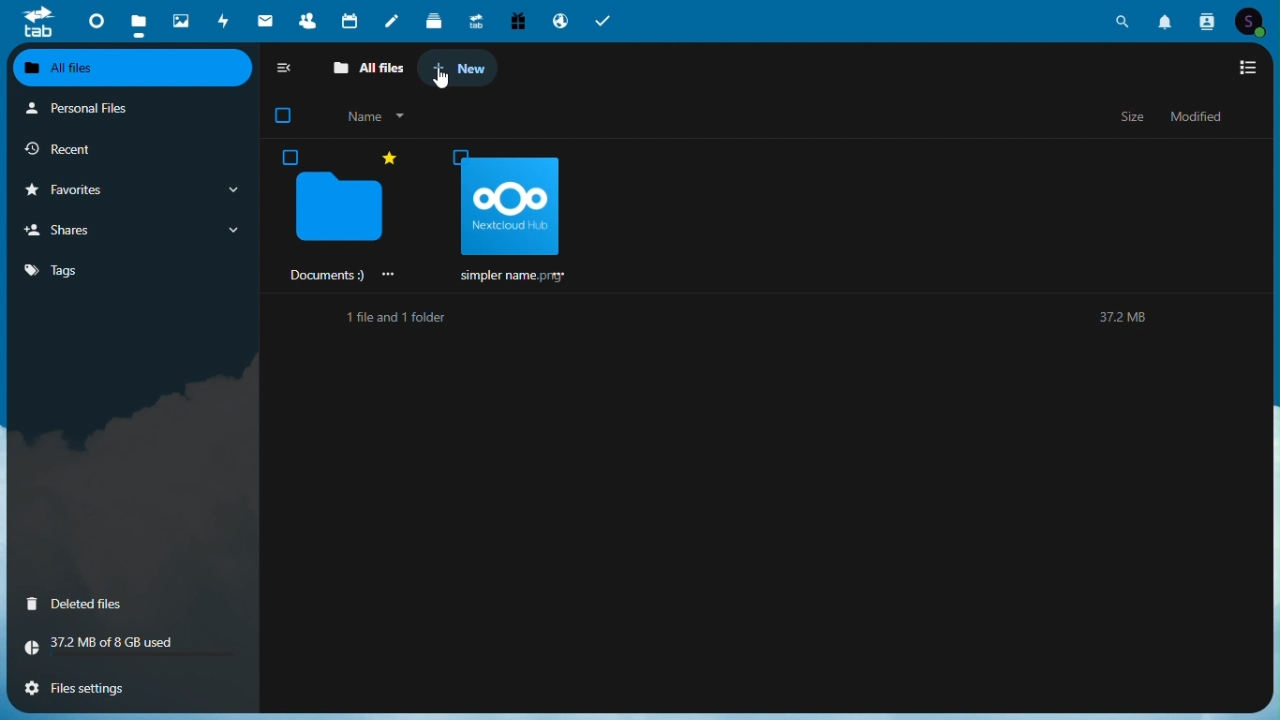 The height and width of the screenshot is (720, 1280). I want to click on Deleted files, so click(127, 605).